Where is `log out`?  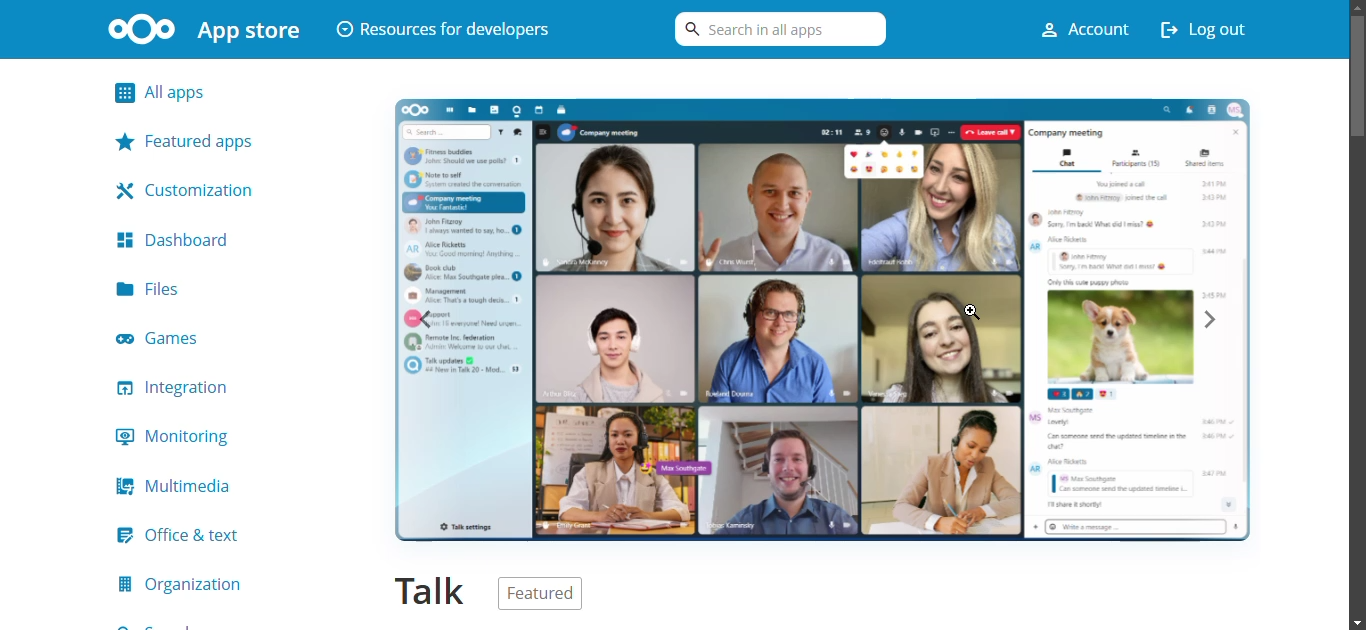 log out is located at coordinates (1213, 28).